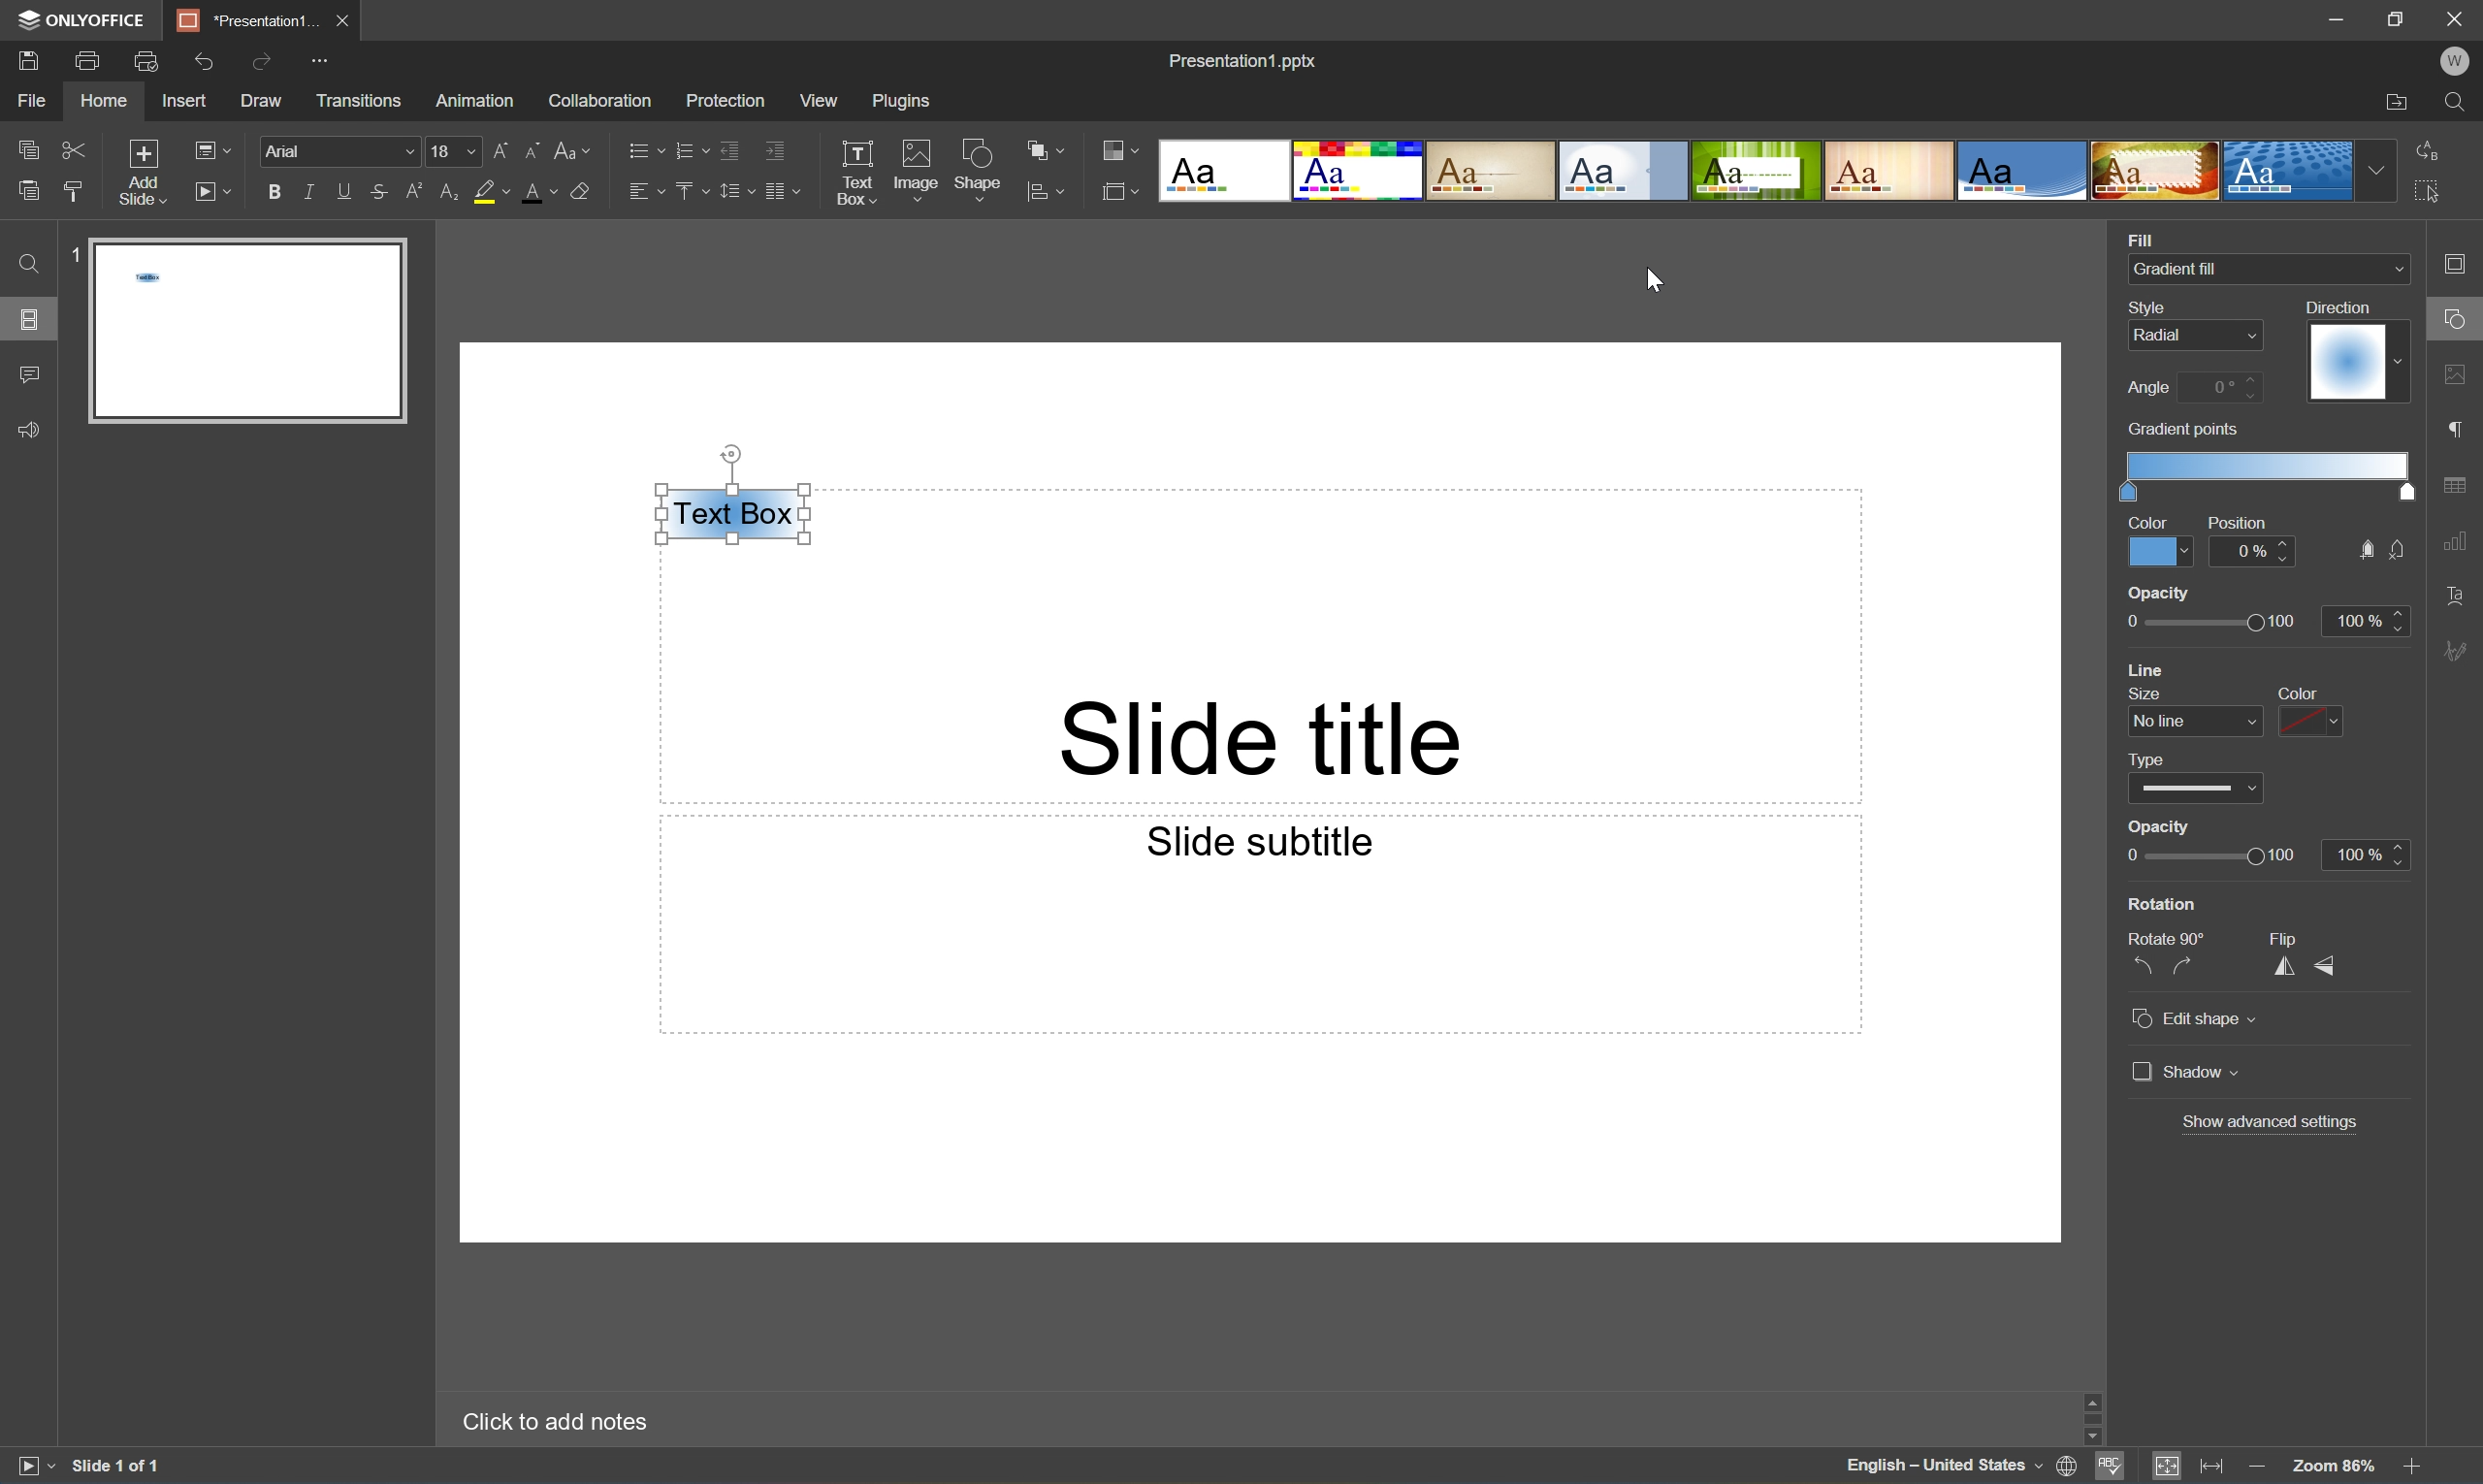 The width and height of the screenshot is (2483, 1484). I want to click on Home, so click(106, 101).